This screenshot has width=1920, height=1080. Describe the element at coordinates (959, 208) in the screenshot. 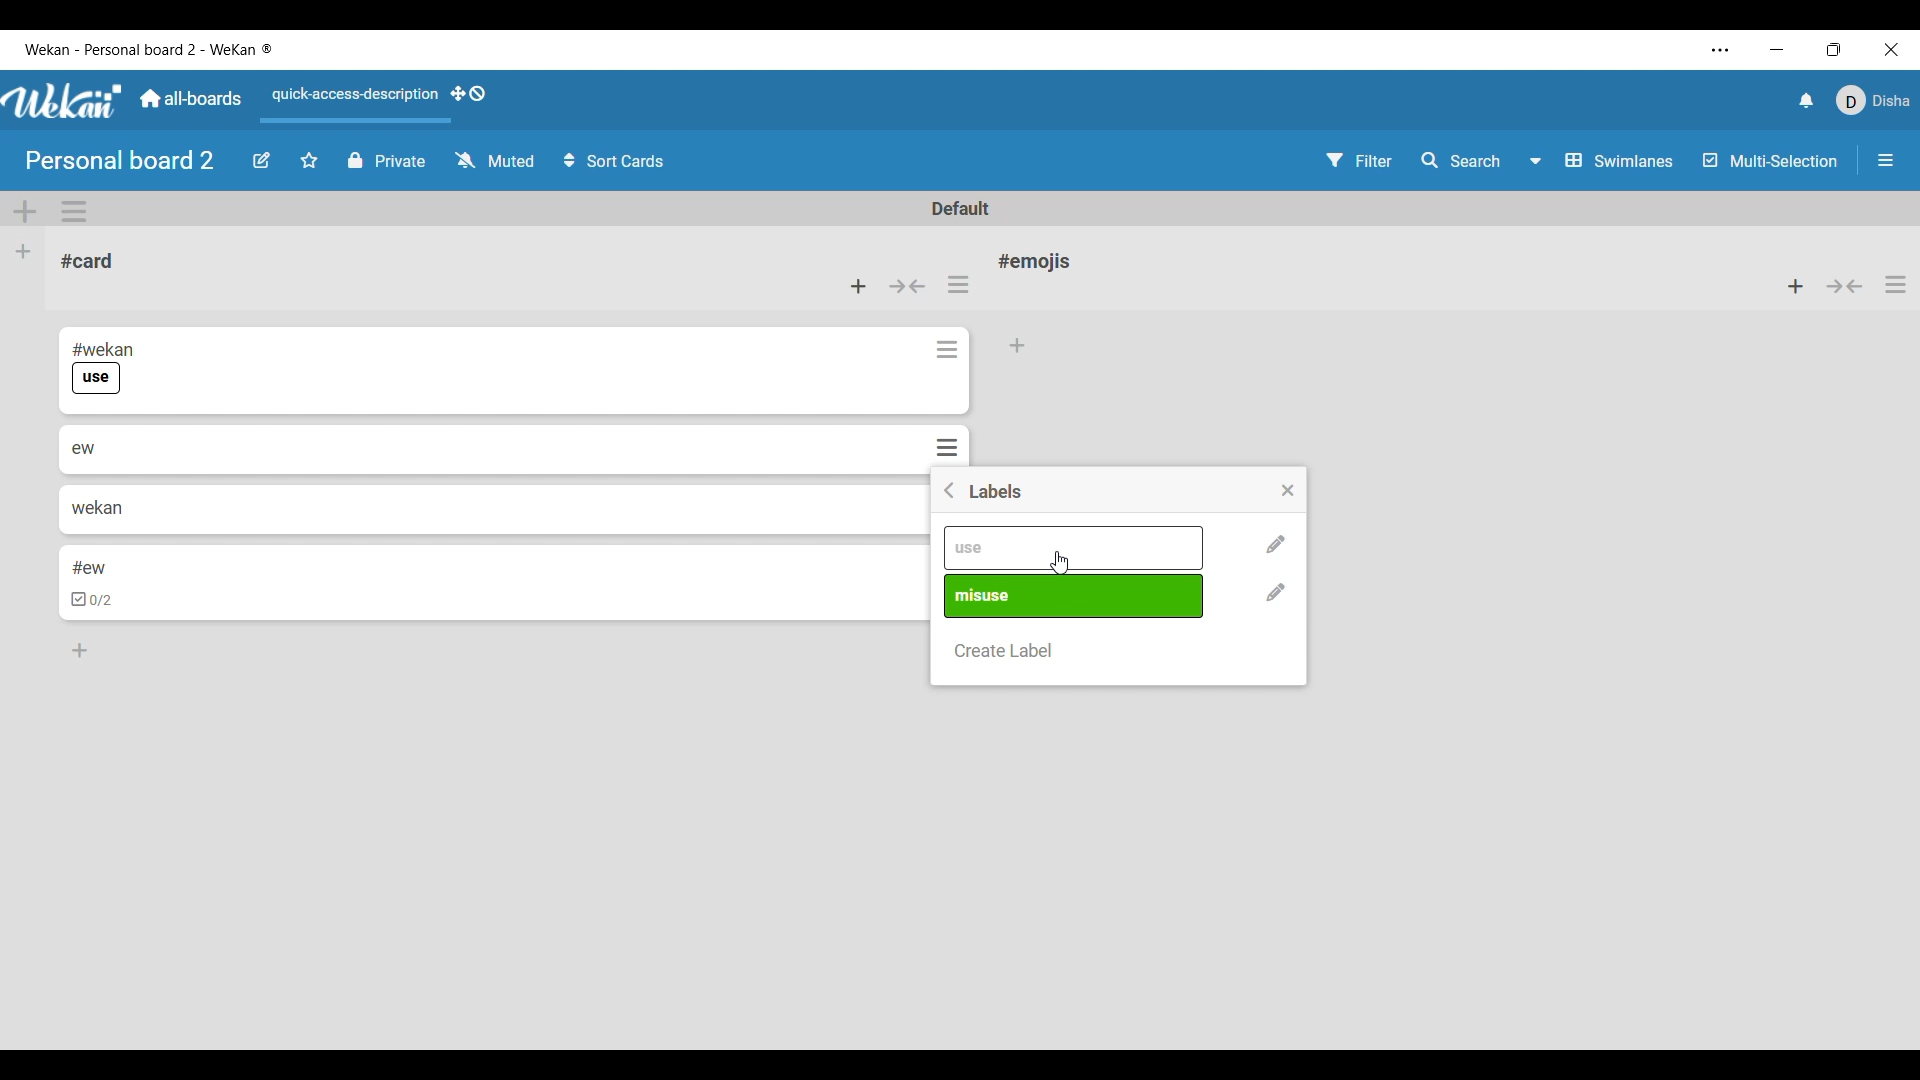

I see `Default` at that location.